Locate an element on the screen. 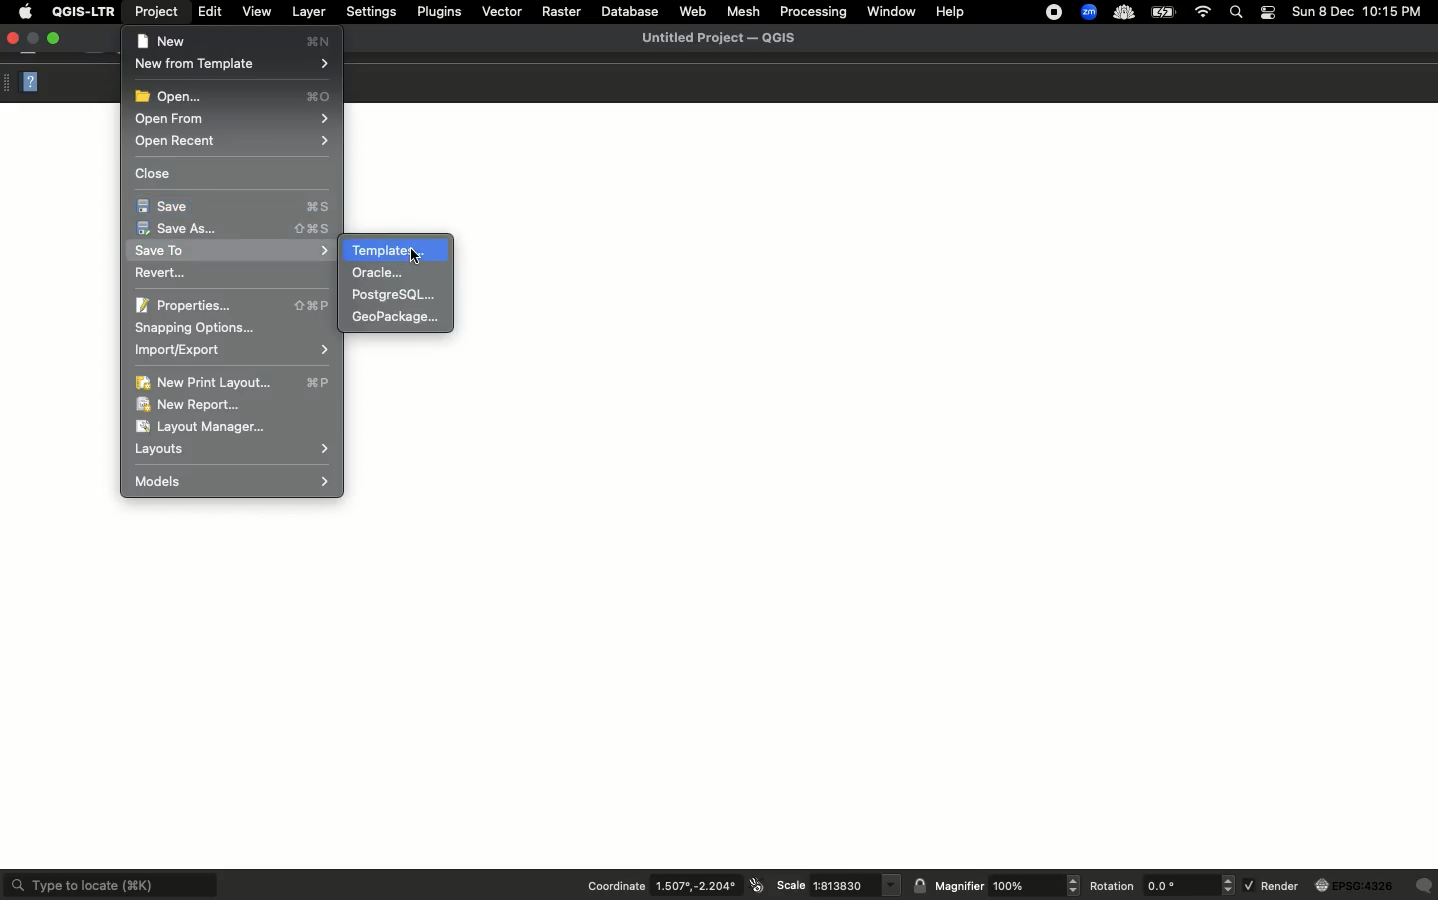 This screenshot has height=900, width=1438. Maximize is located at coordinates (58, 39).